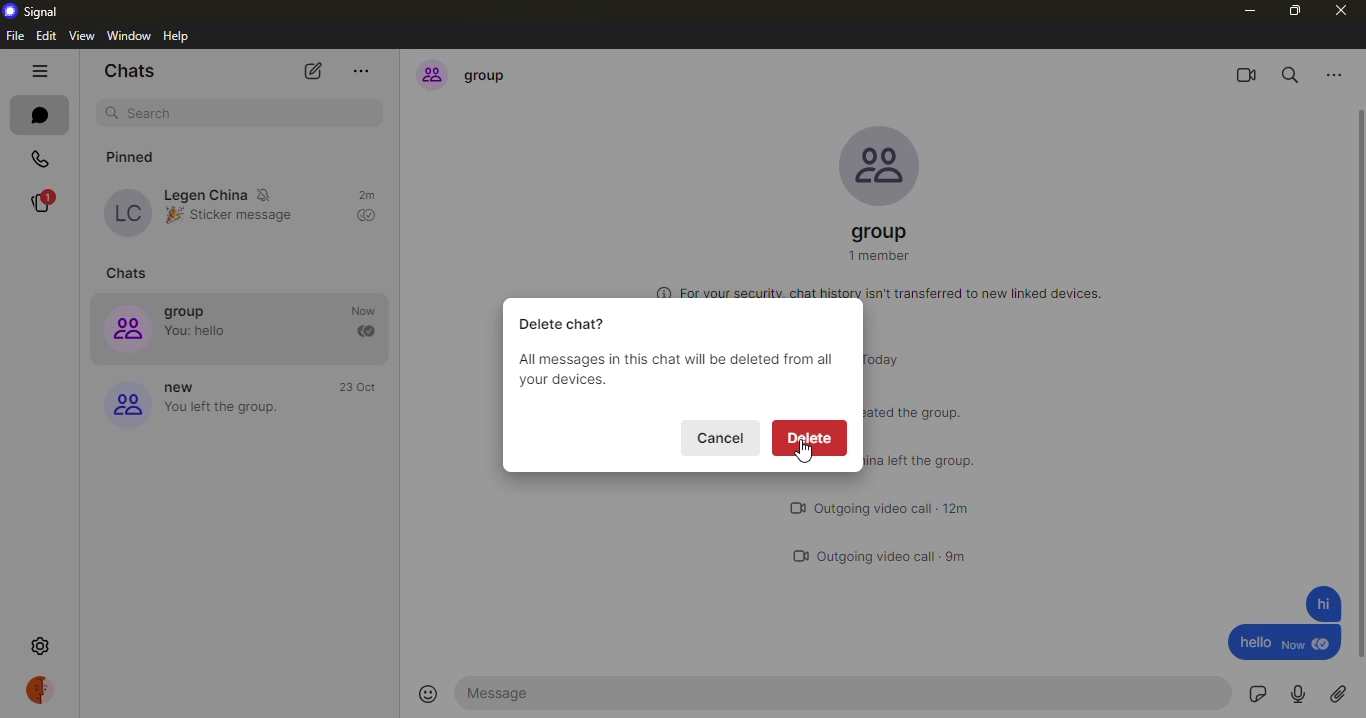 This screenshot has height=718, width=1366. What do you see at coordinates (42, 115) in the screenshot?
I see `chats` at bounding box center [42, 115].